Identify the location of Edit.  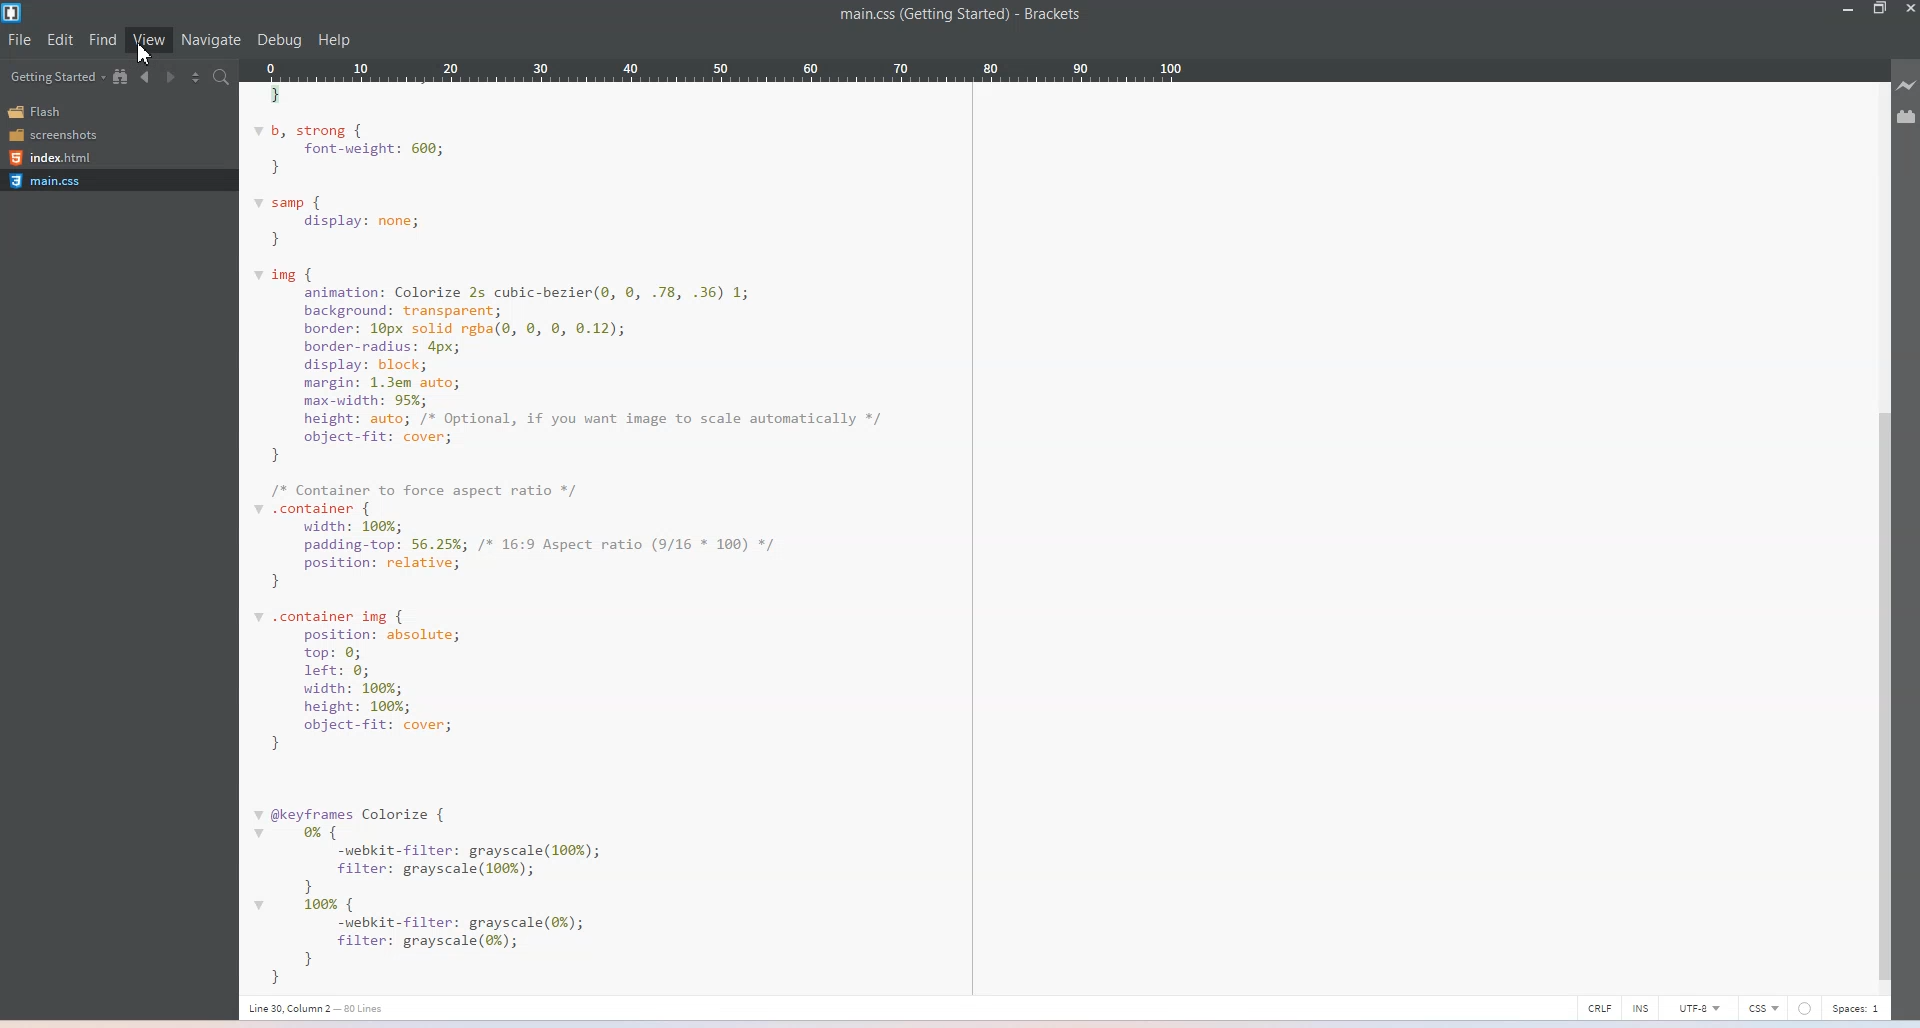
(61, 40).